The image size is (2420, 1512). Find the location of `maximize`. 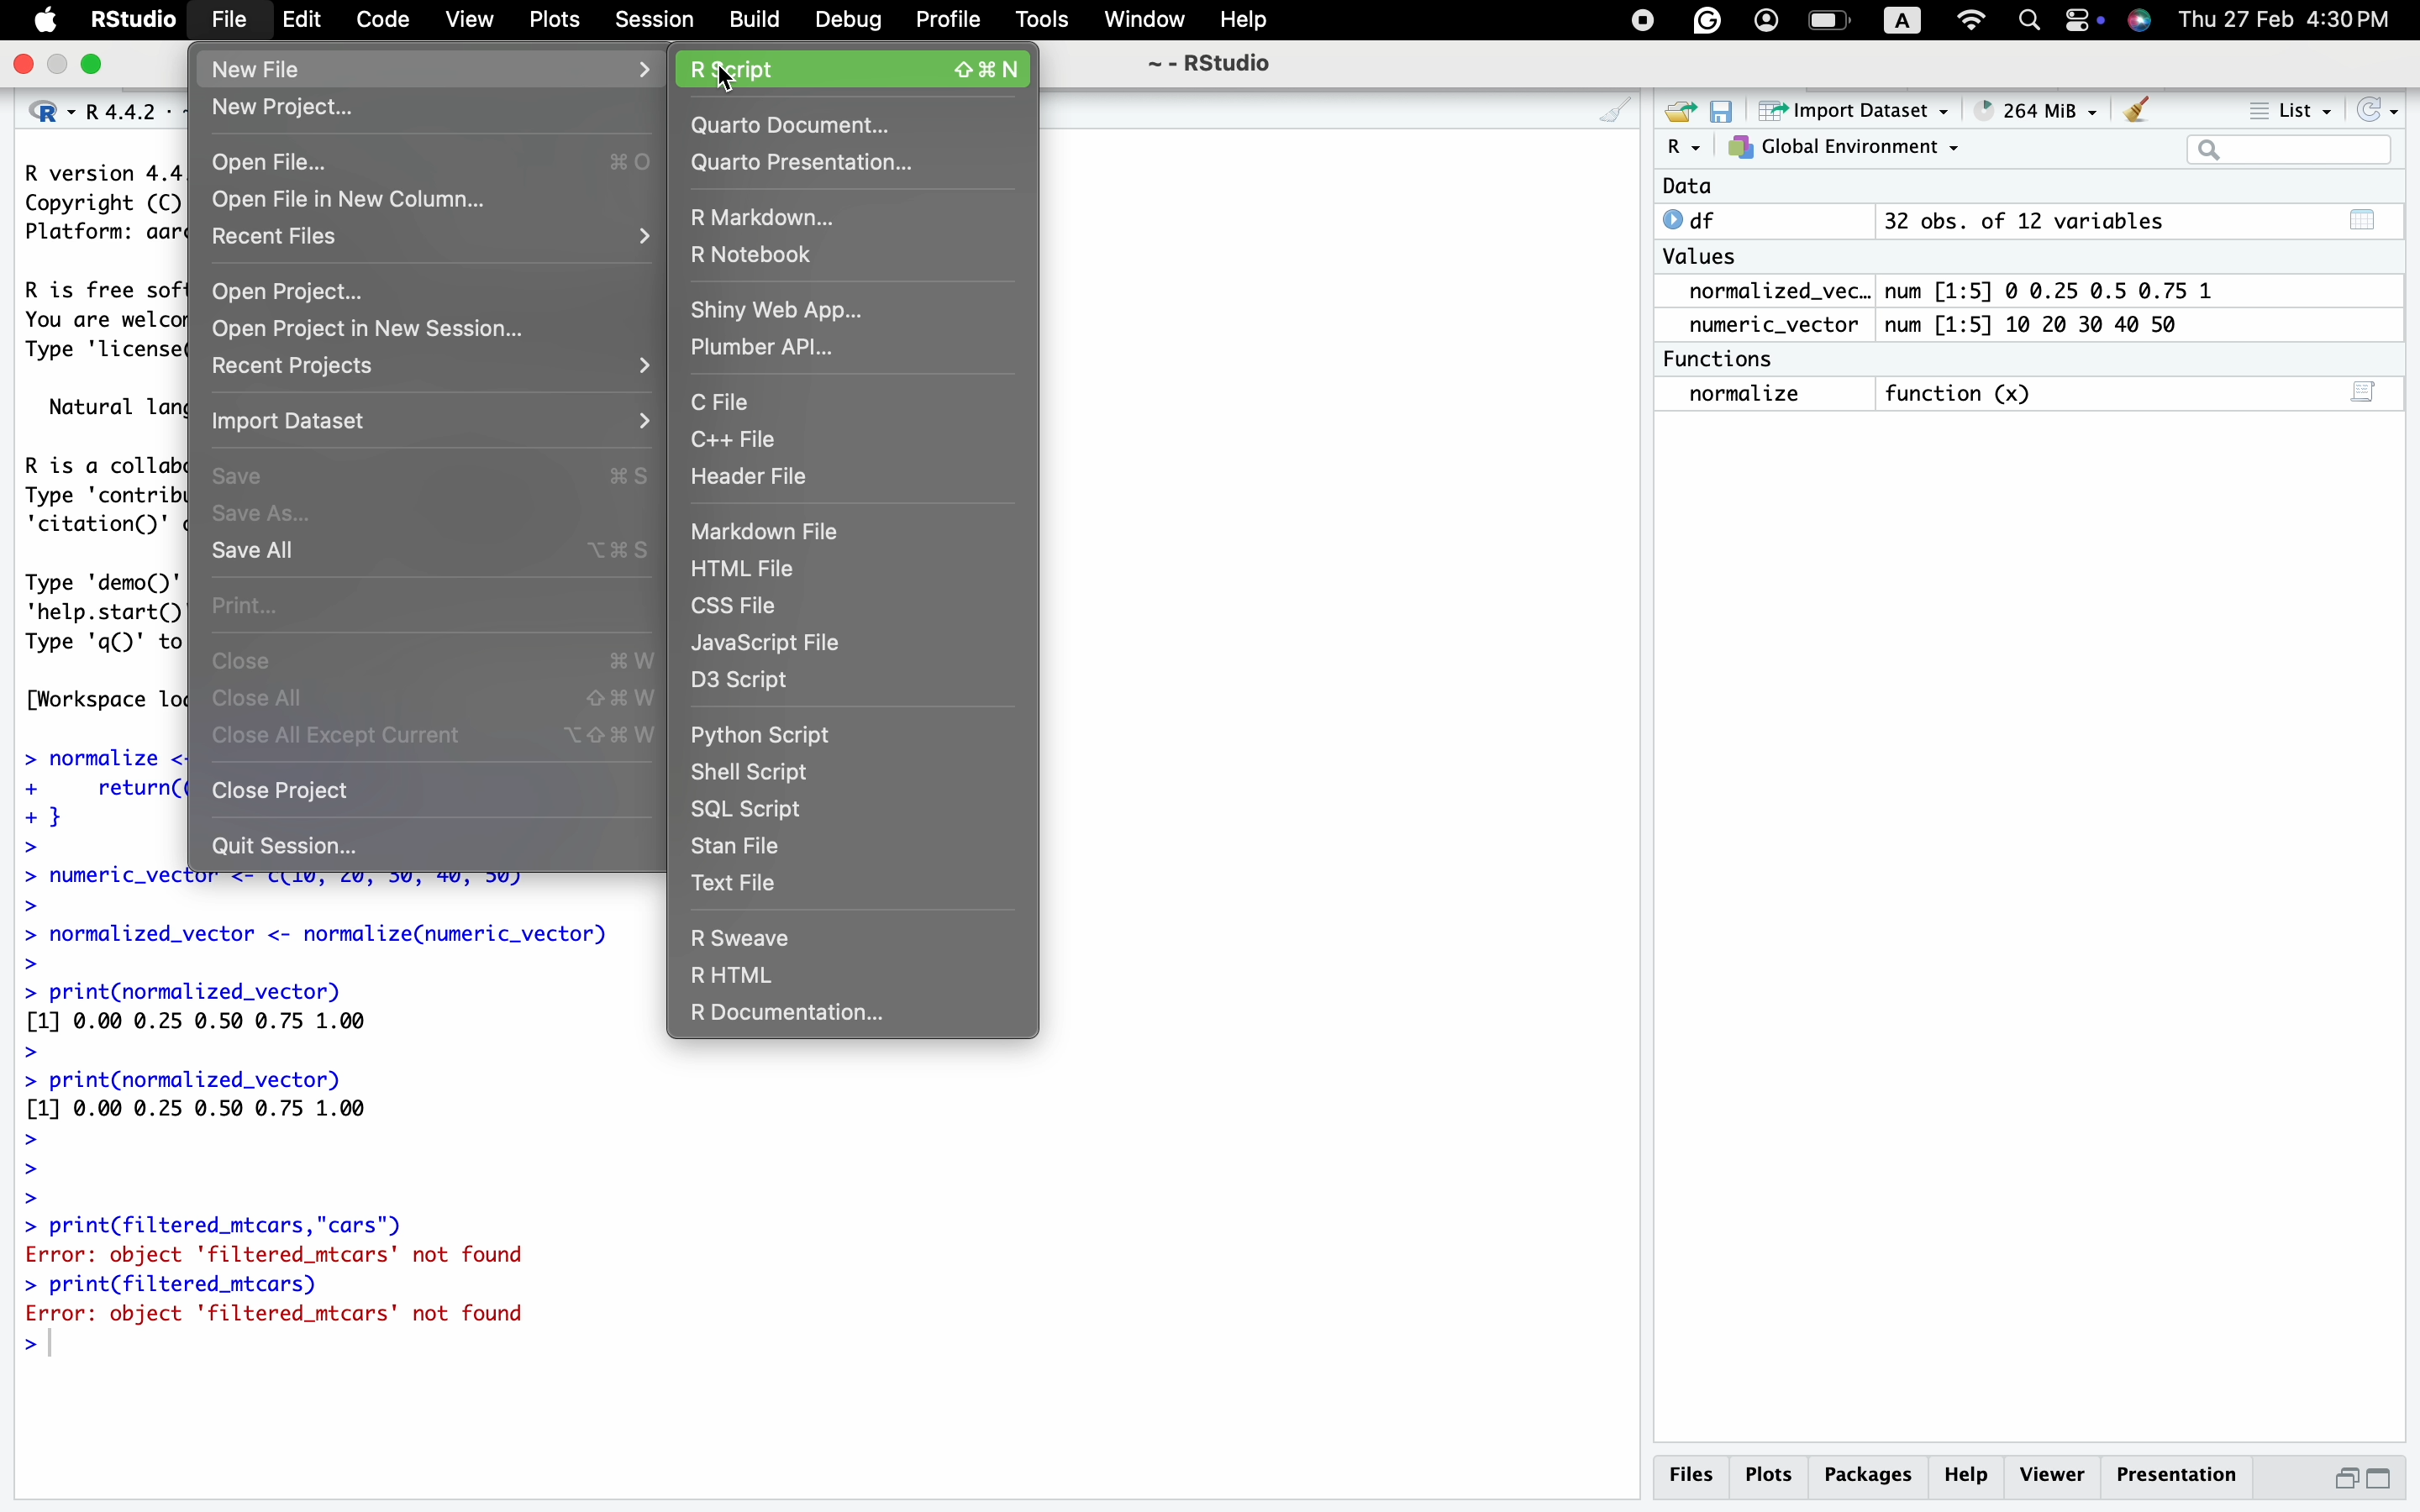

maximize is located at coordinates (2393, 1480).